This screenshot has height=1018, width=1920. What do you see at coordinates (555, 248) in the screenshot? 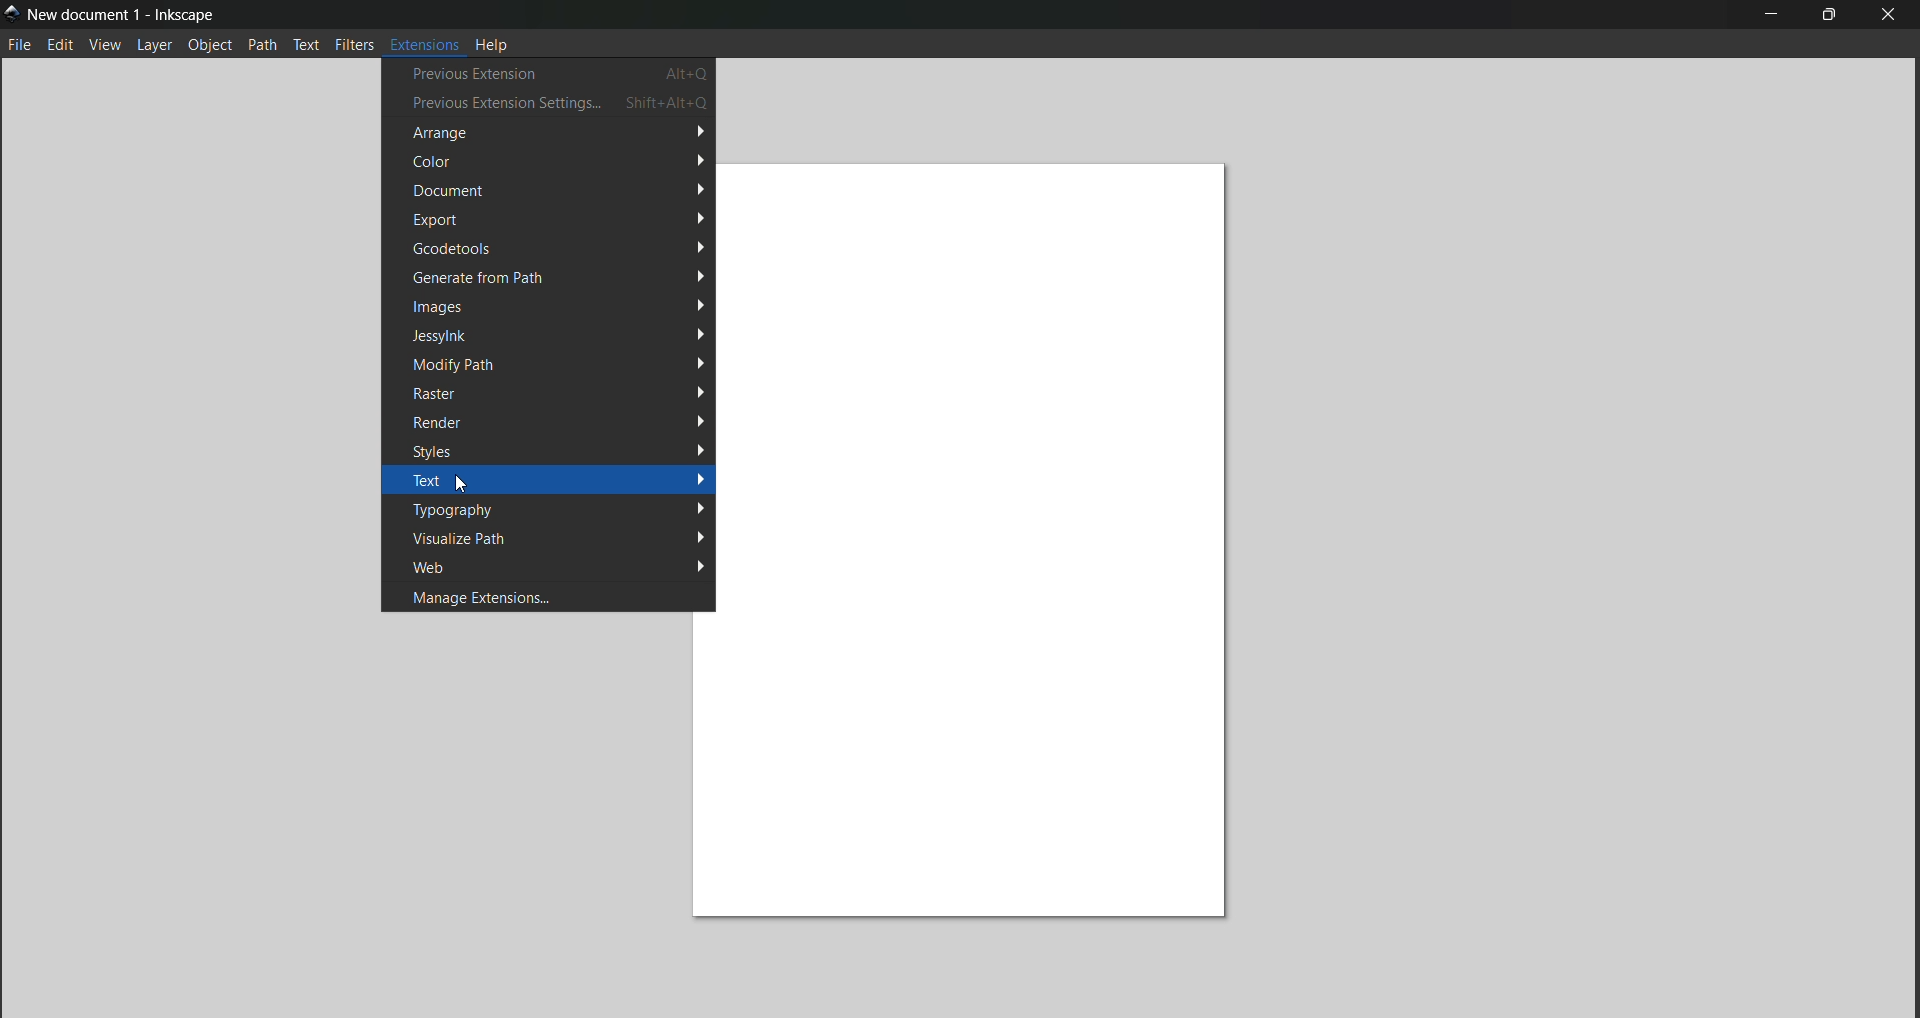
I see `Gcode tools` at bounding box center [555, 248].